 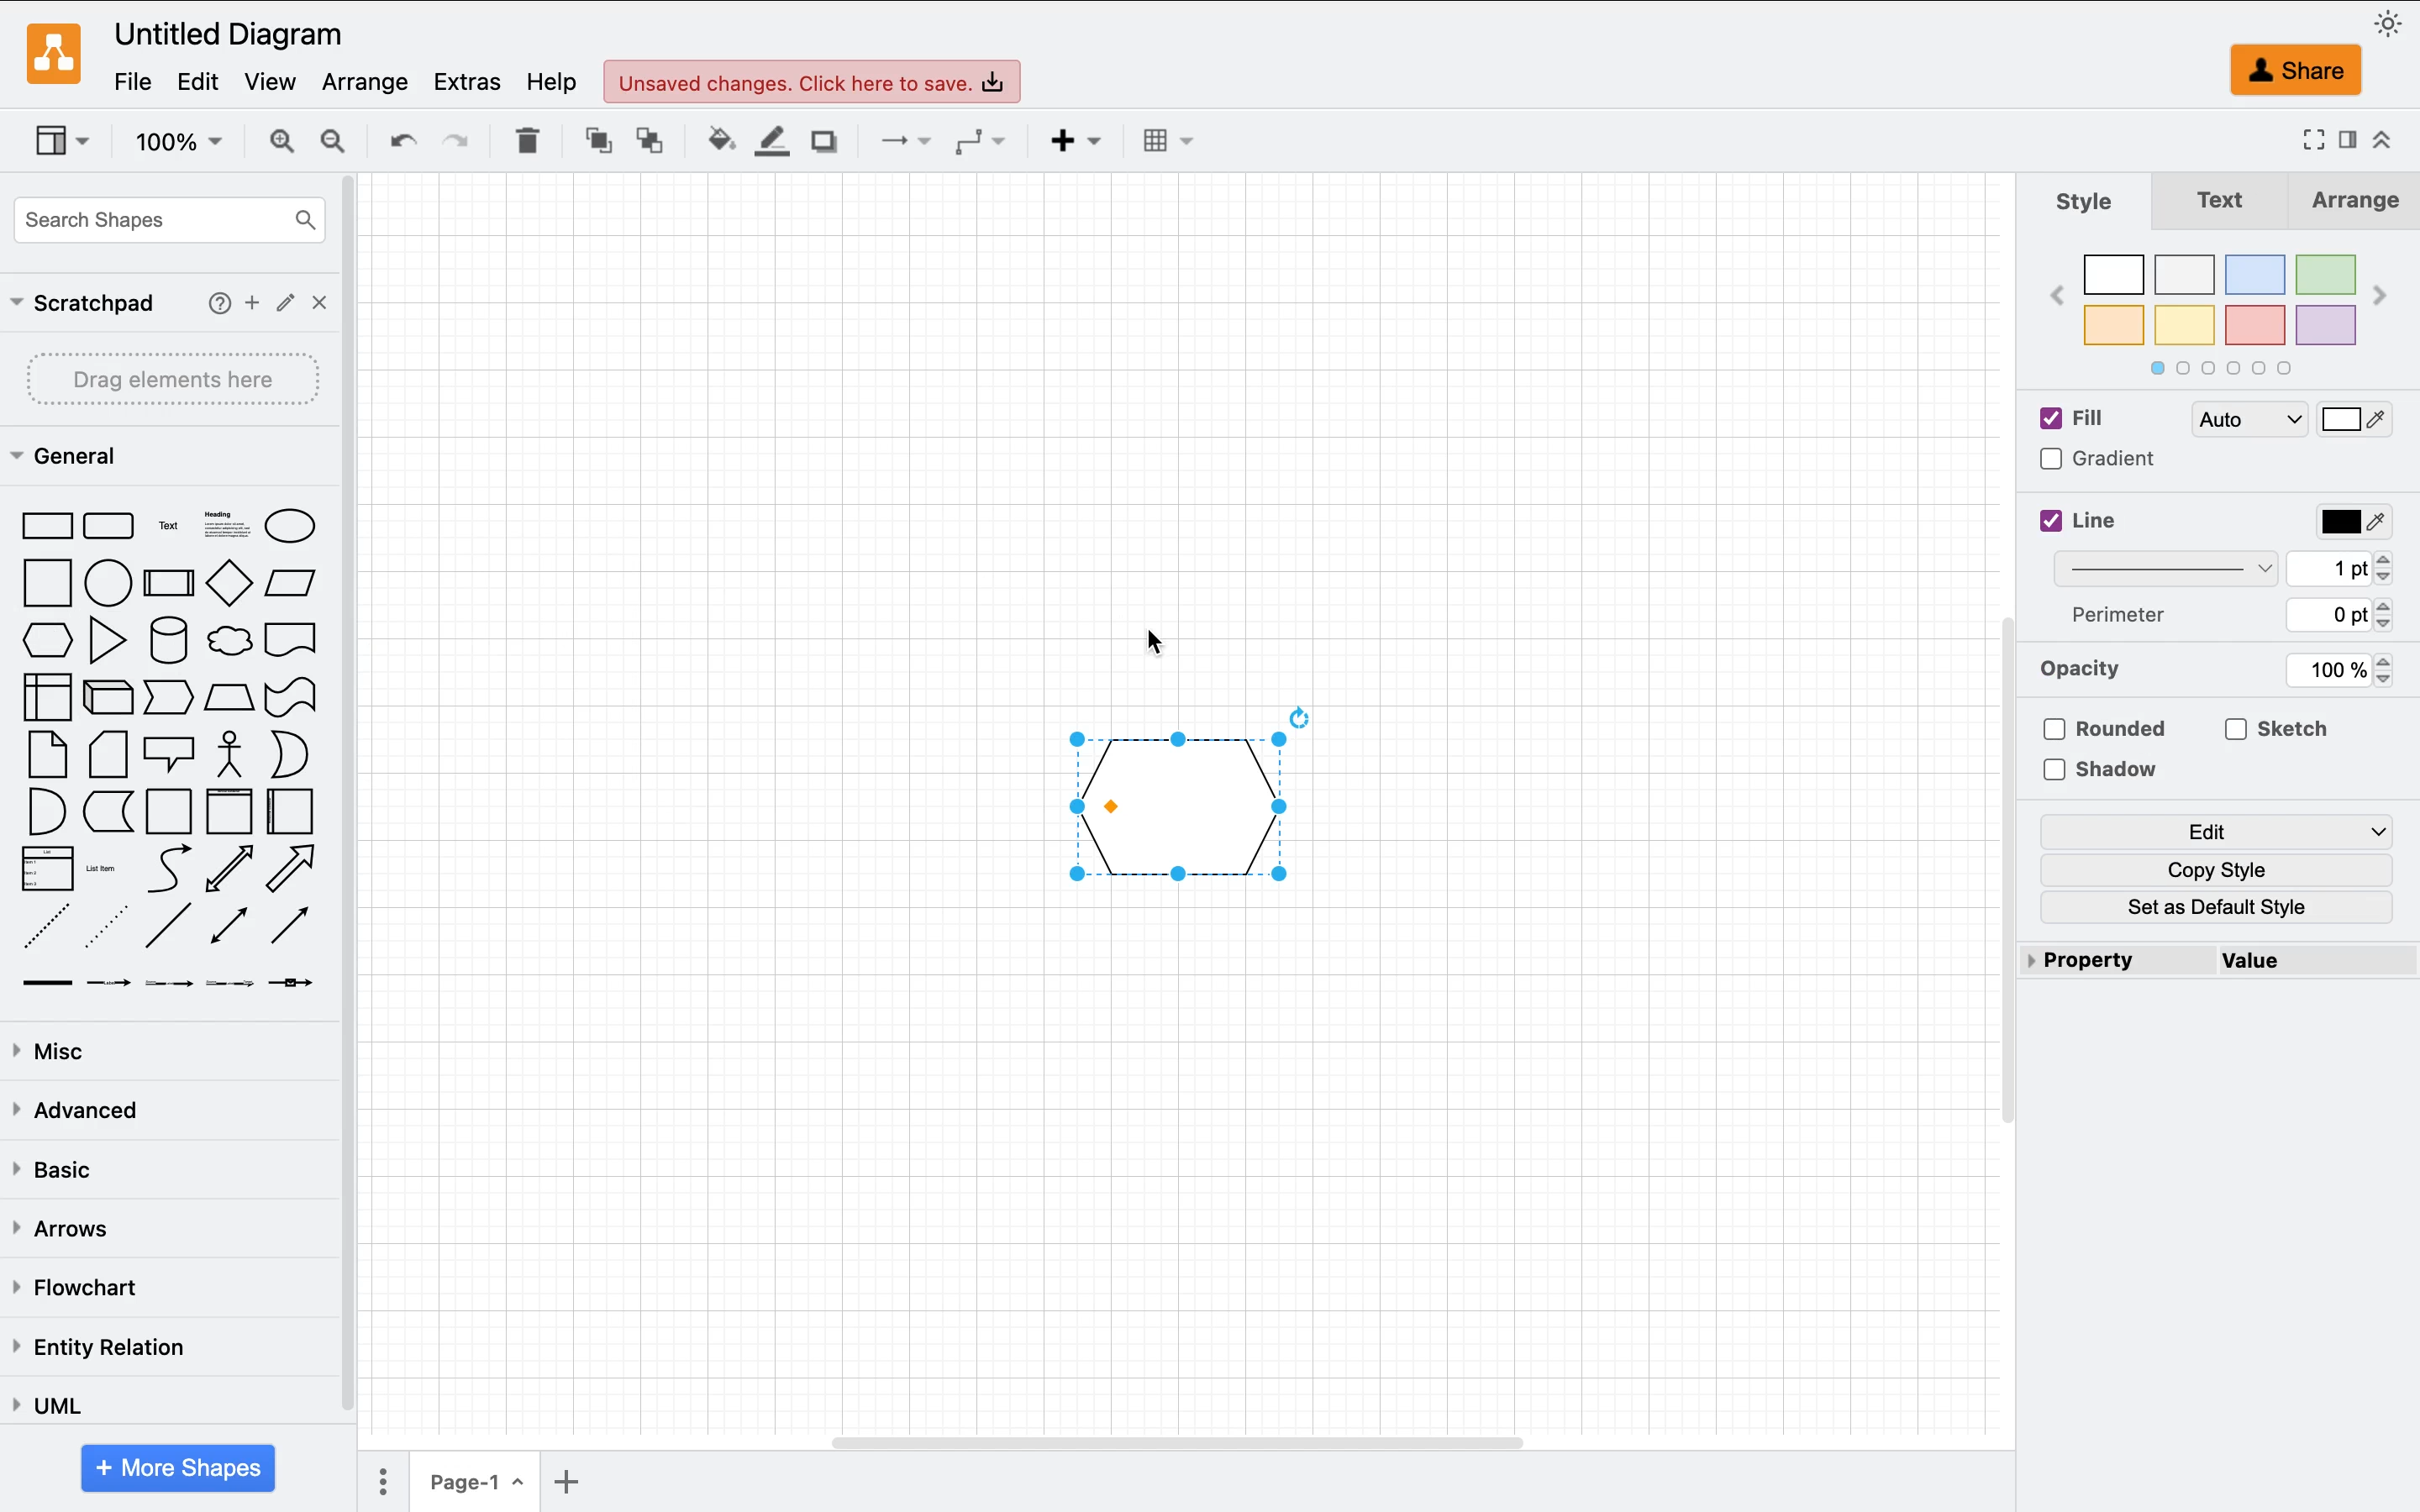 I want to click on connector with symbol, so click(x=304, y=989).